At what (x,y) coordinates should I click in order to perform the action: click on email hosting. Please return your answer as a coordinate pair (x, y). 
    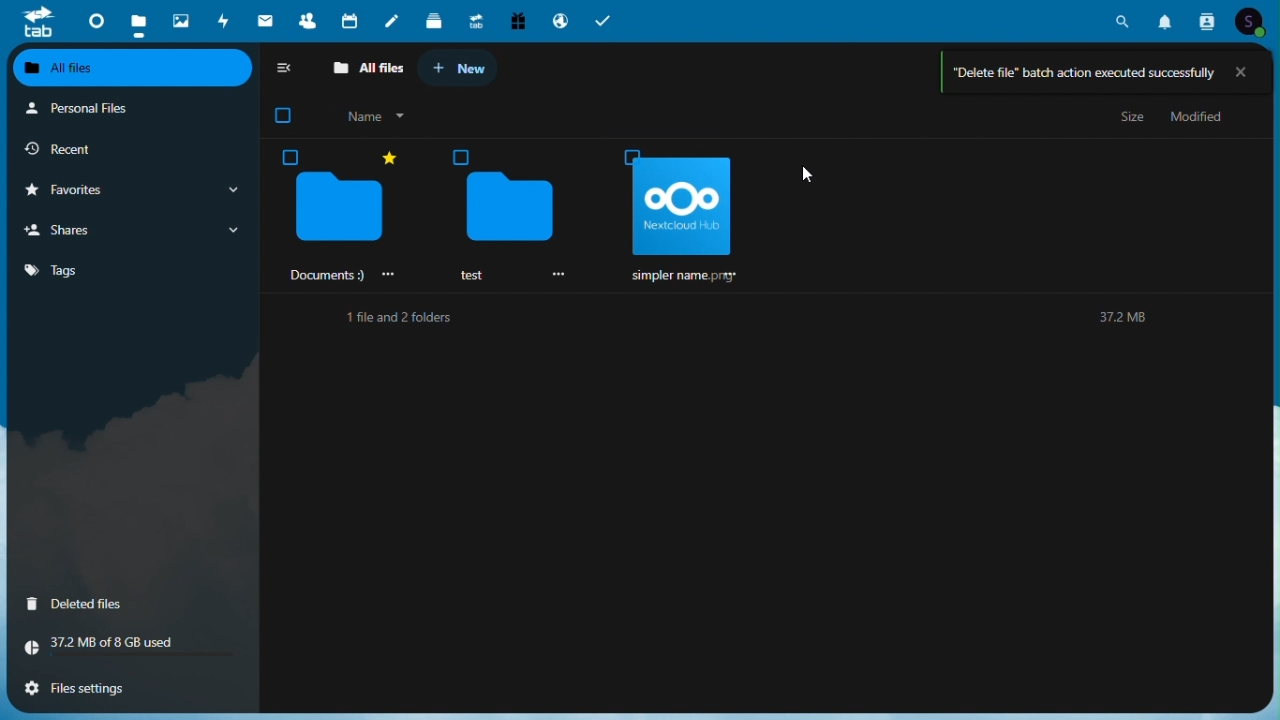
    Looking at the image, I should click on (560, 17).